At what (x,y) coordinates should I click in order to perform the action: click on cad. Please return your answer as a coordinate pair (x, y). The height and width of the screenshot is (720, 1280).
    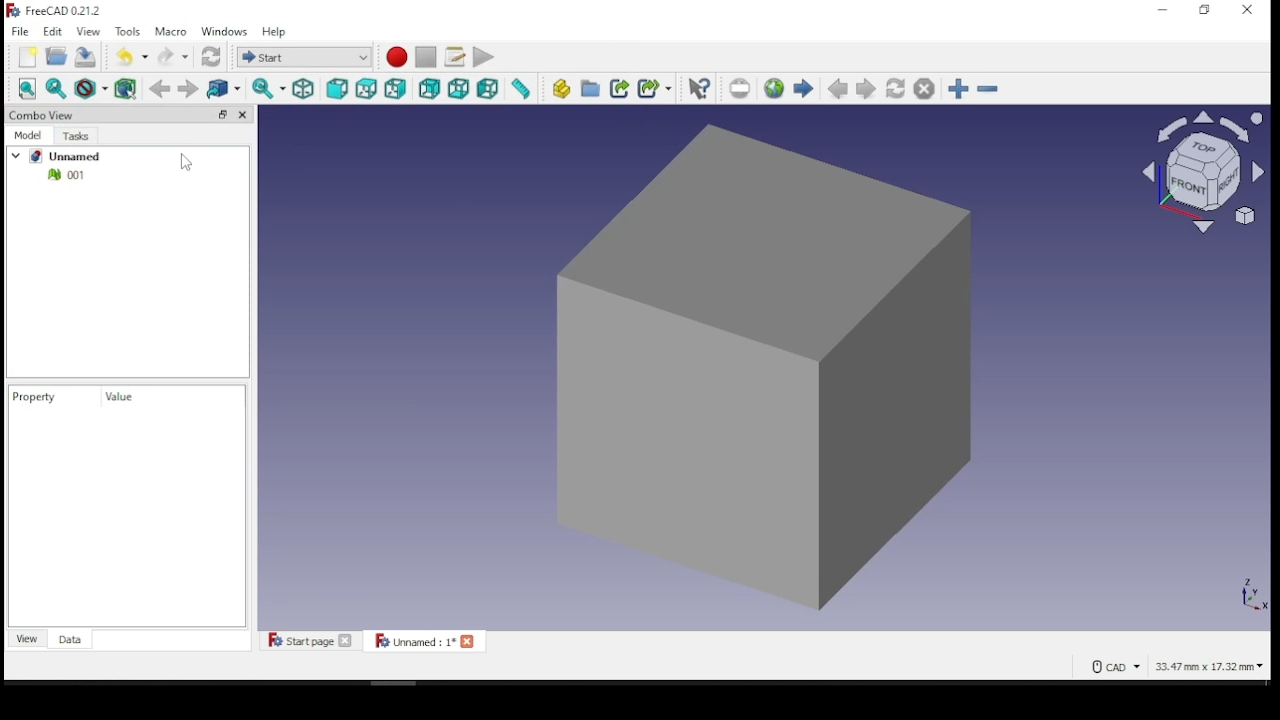
    Looking at the image, I should click on (1108, 666).